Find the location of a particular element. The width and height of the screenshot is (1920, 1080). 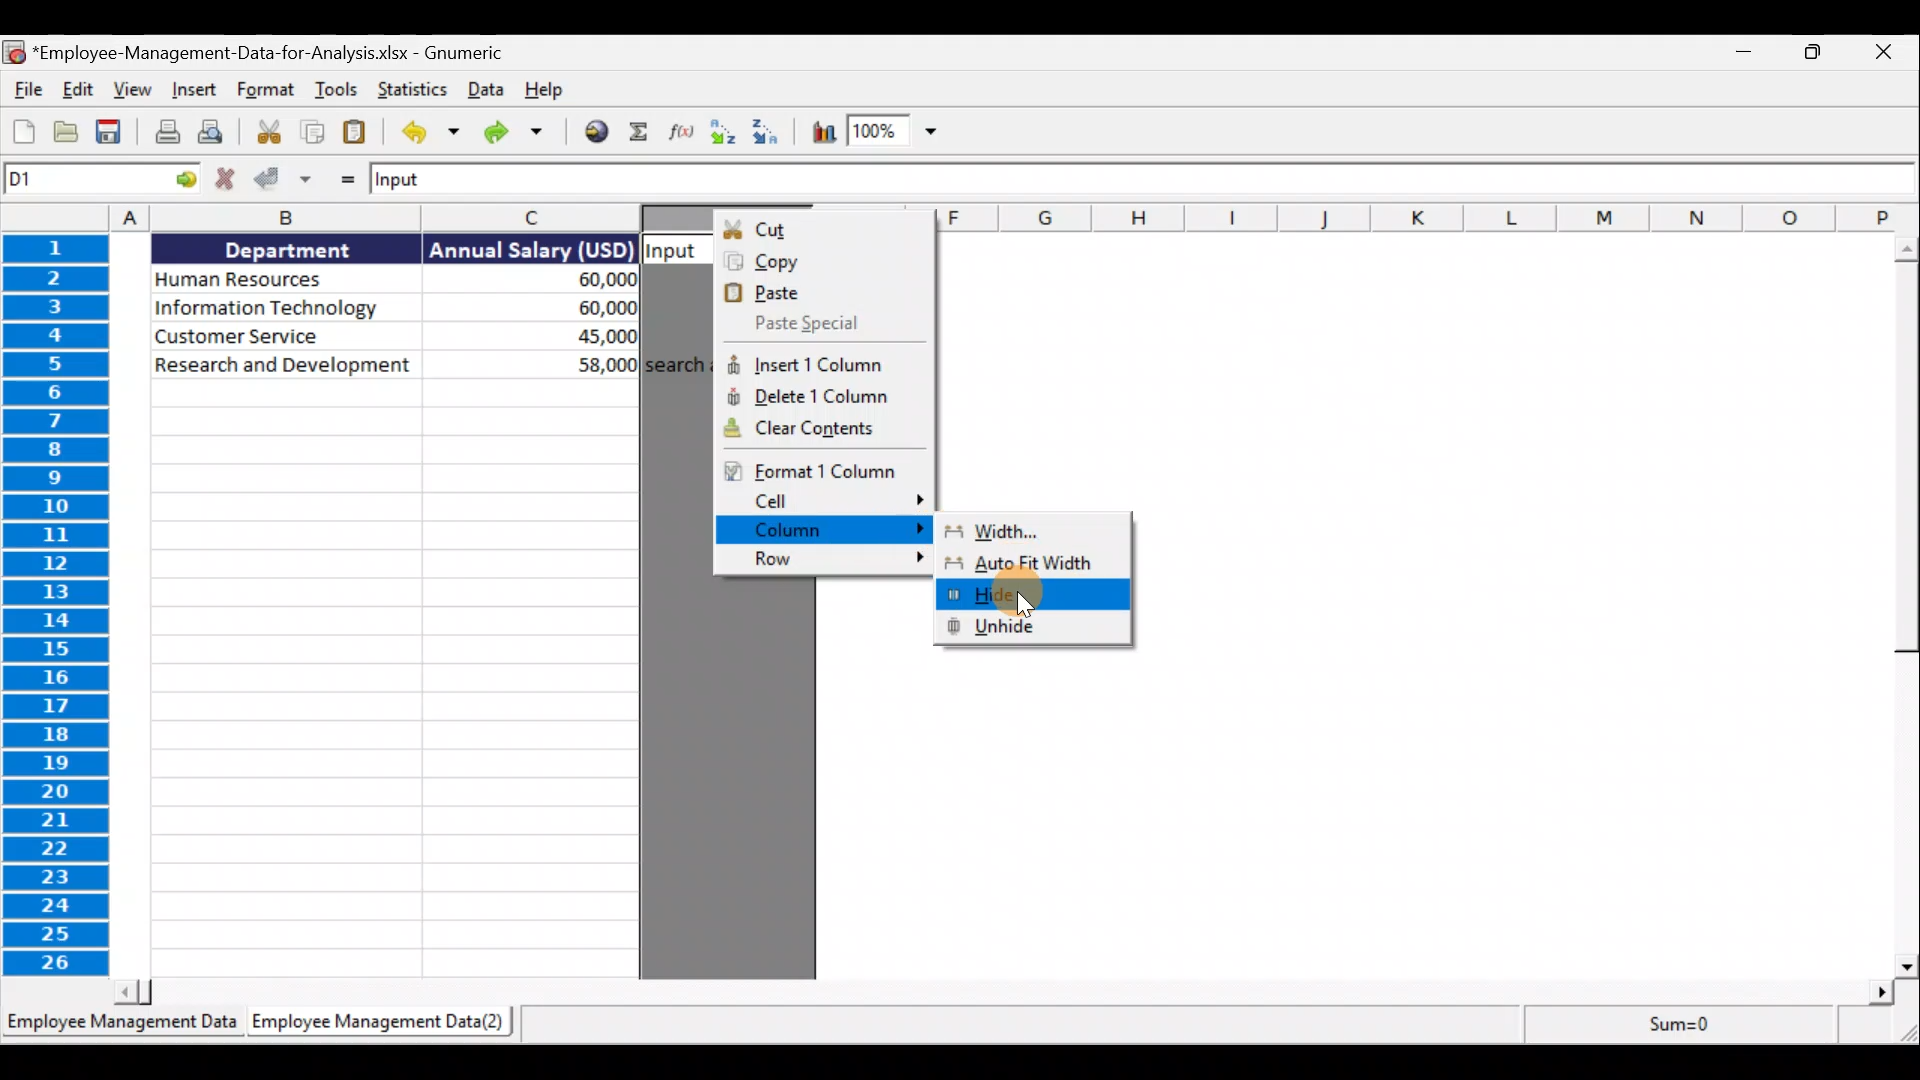

Column is located at coordinates (823, 532).